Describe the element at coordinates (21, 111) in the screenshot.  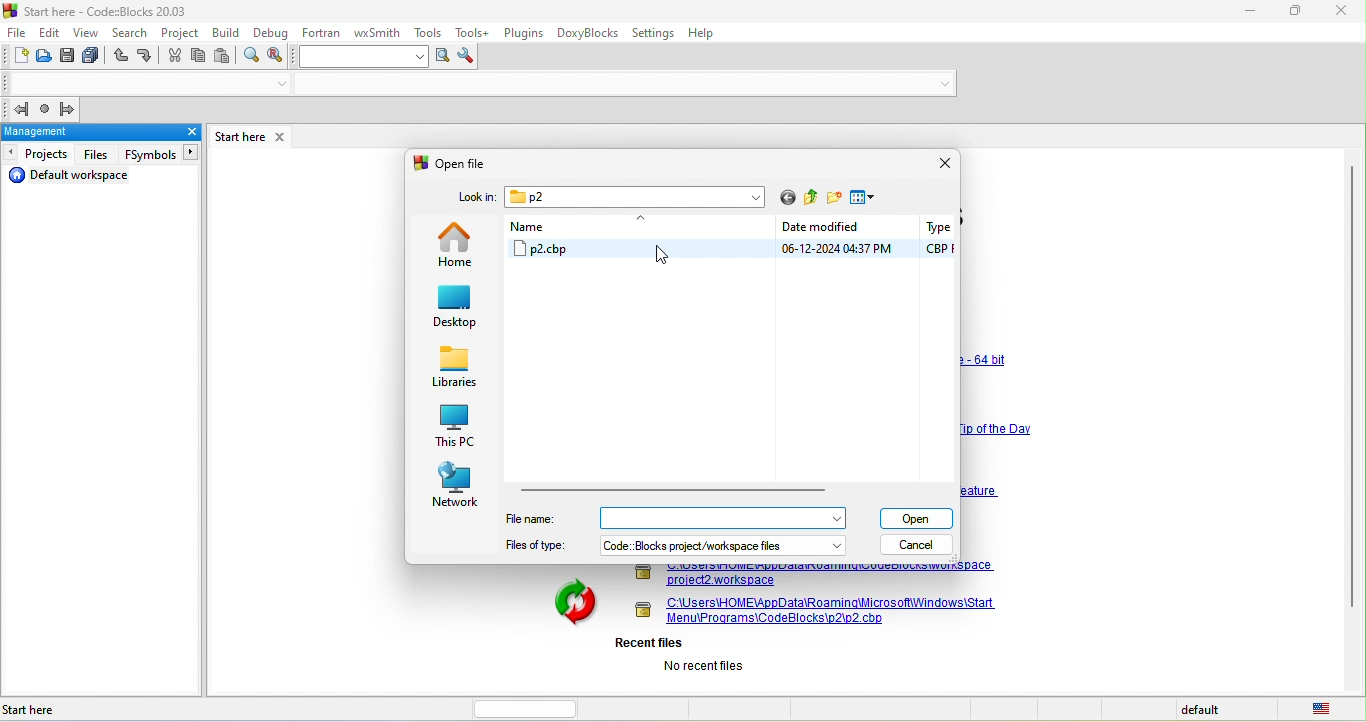
I see `jump back` at that location.